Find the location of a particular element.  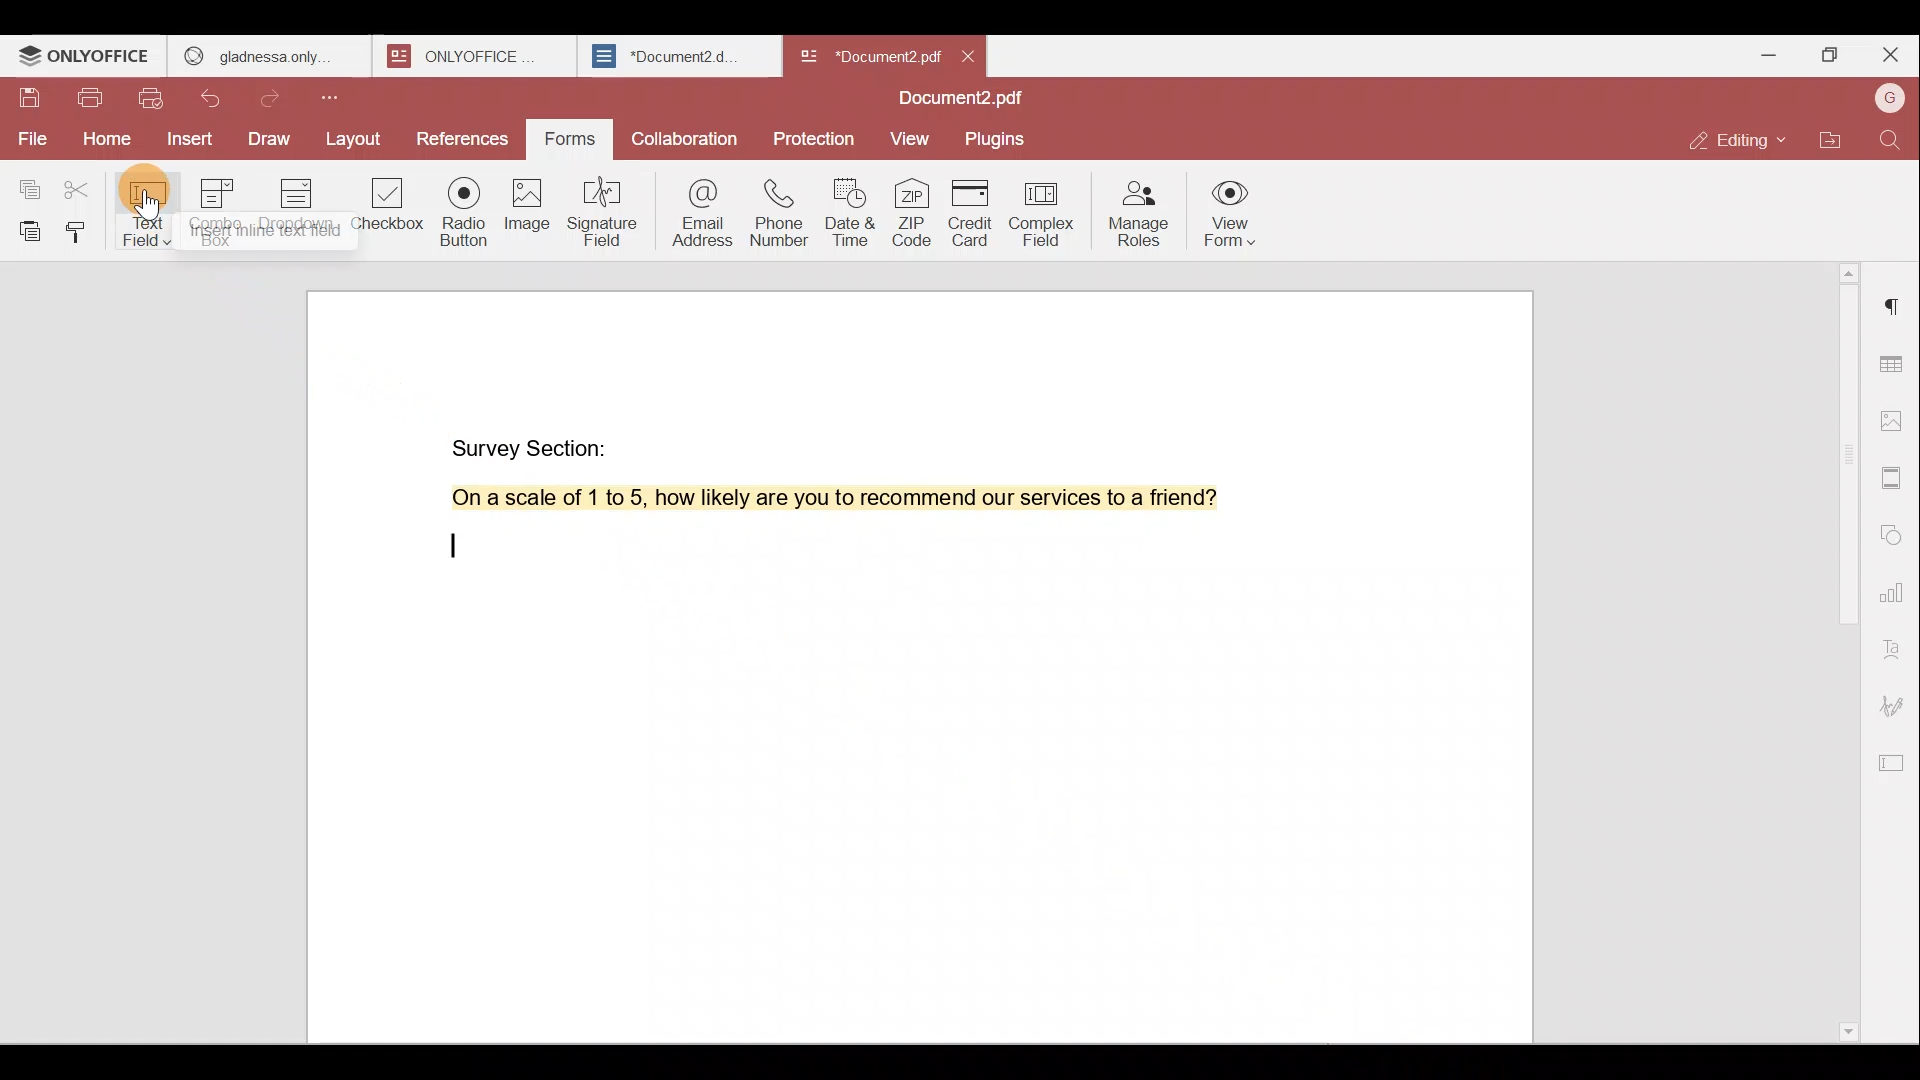

Shapes settings is located at coordinates (1894, 530).